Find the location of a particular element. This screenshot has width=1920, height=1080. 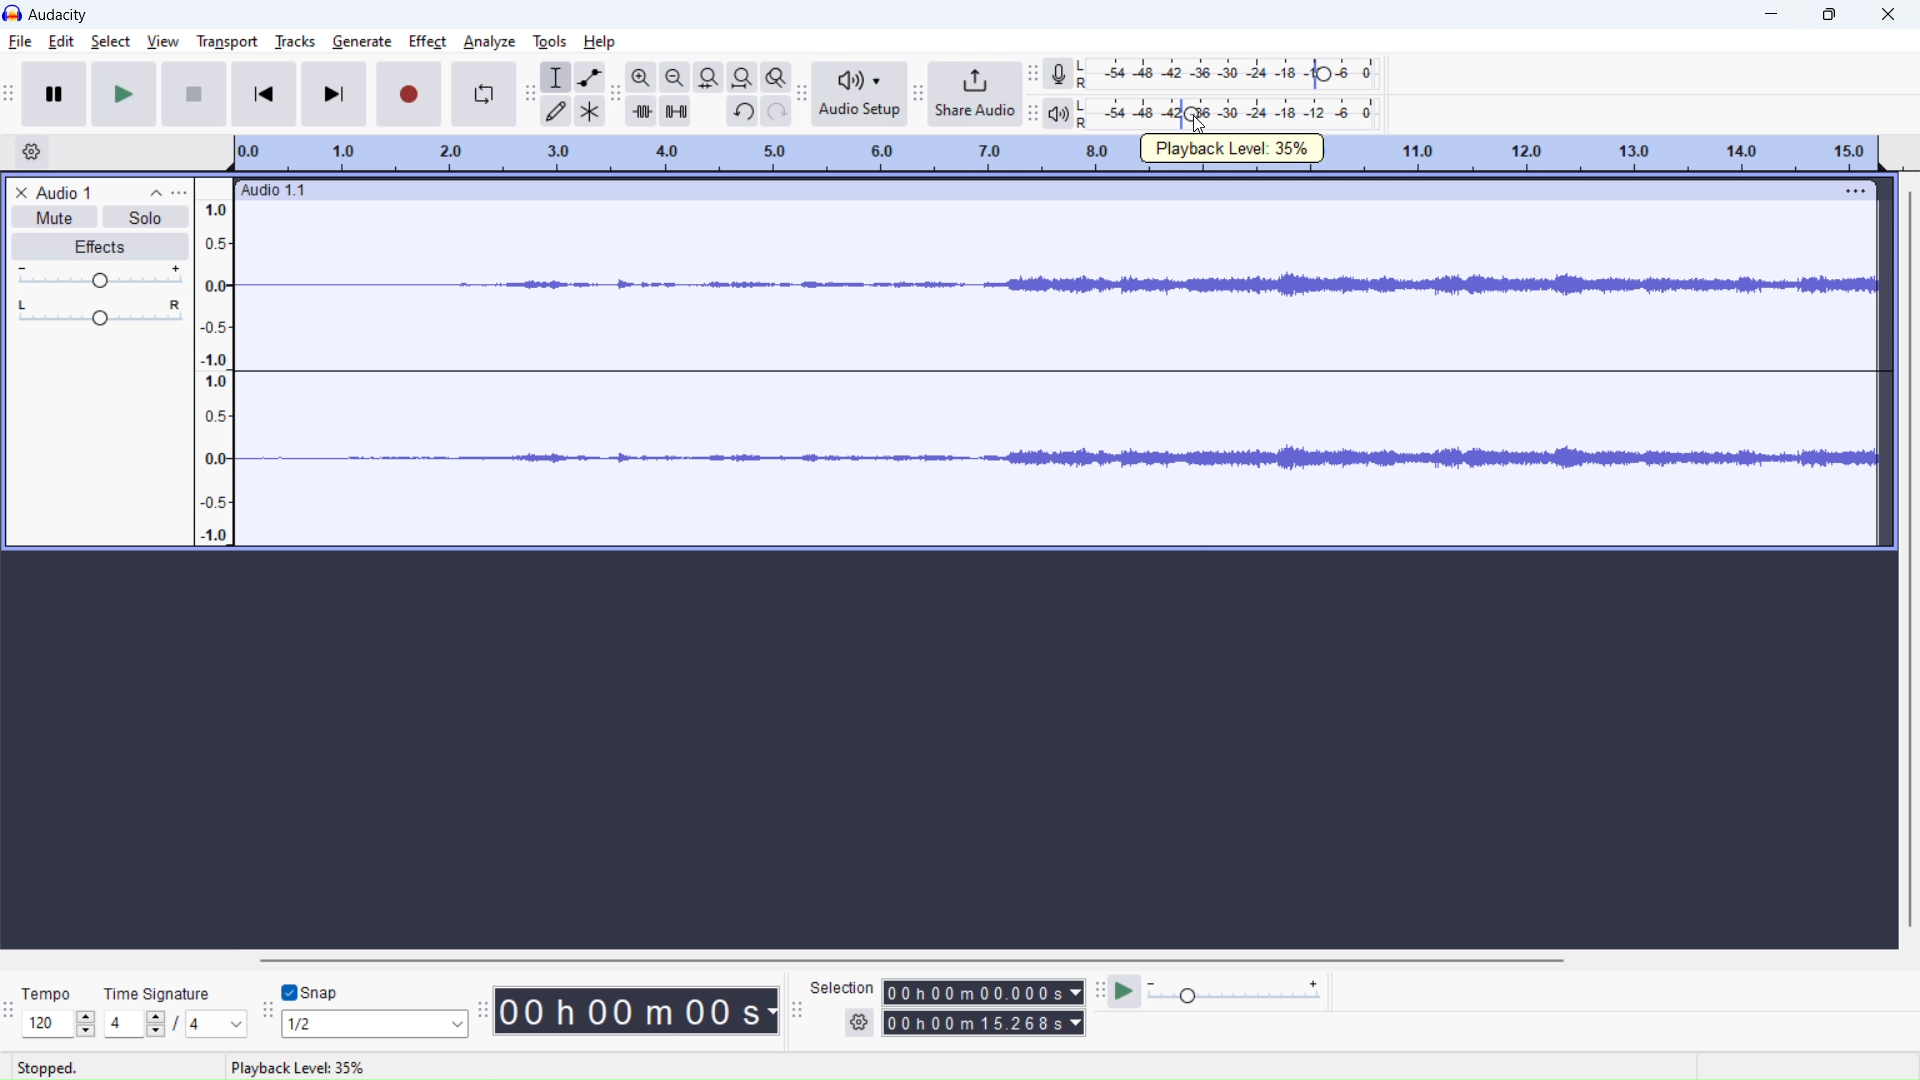

horizontal scrollbar is located at coordinates (906, 959).